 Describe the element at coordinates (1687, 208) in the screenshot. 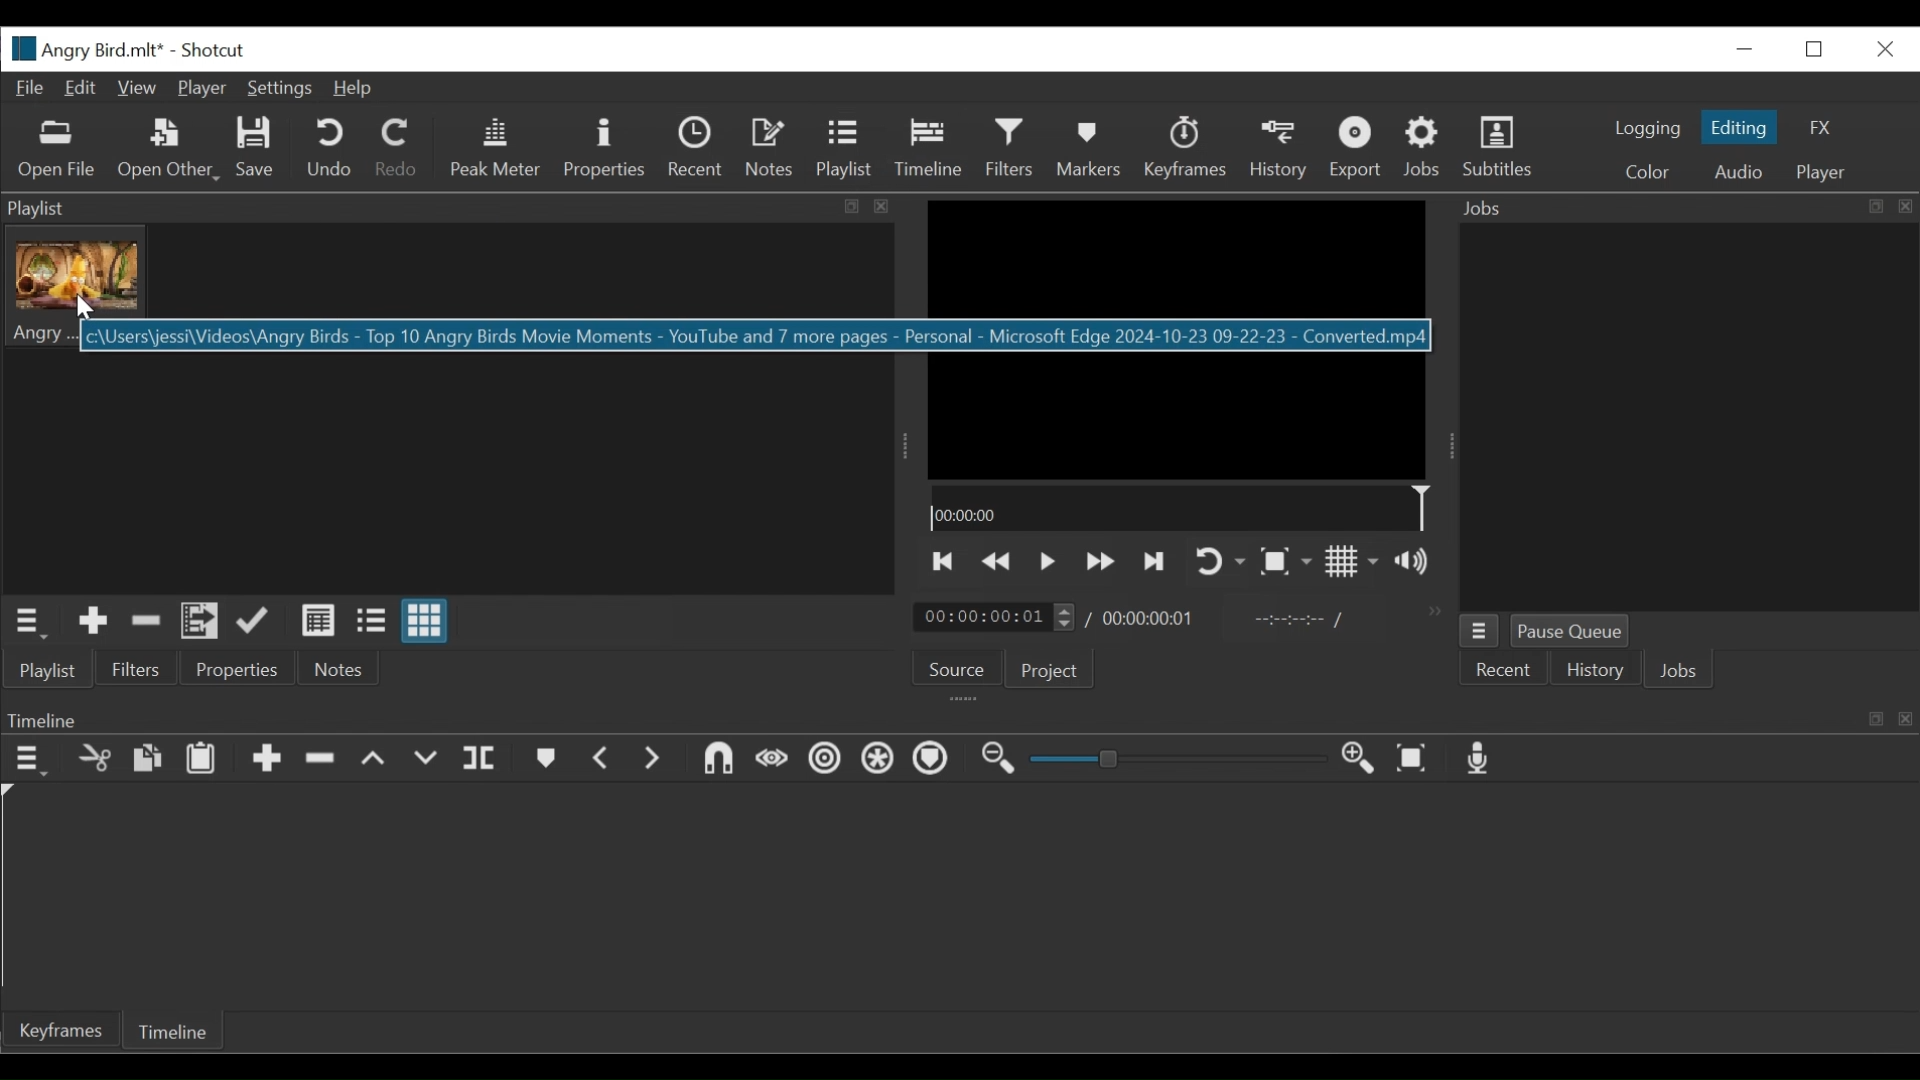

I see `Jobs Panel` at that location.